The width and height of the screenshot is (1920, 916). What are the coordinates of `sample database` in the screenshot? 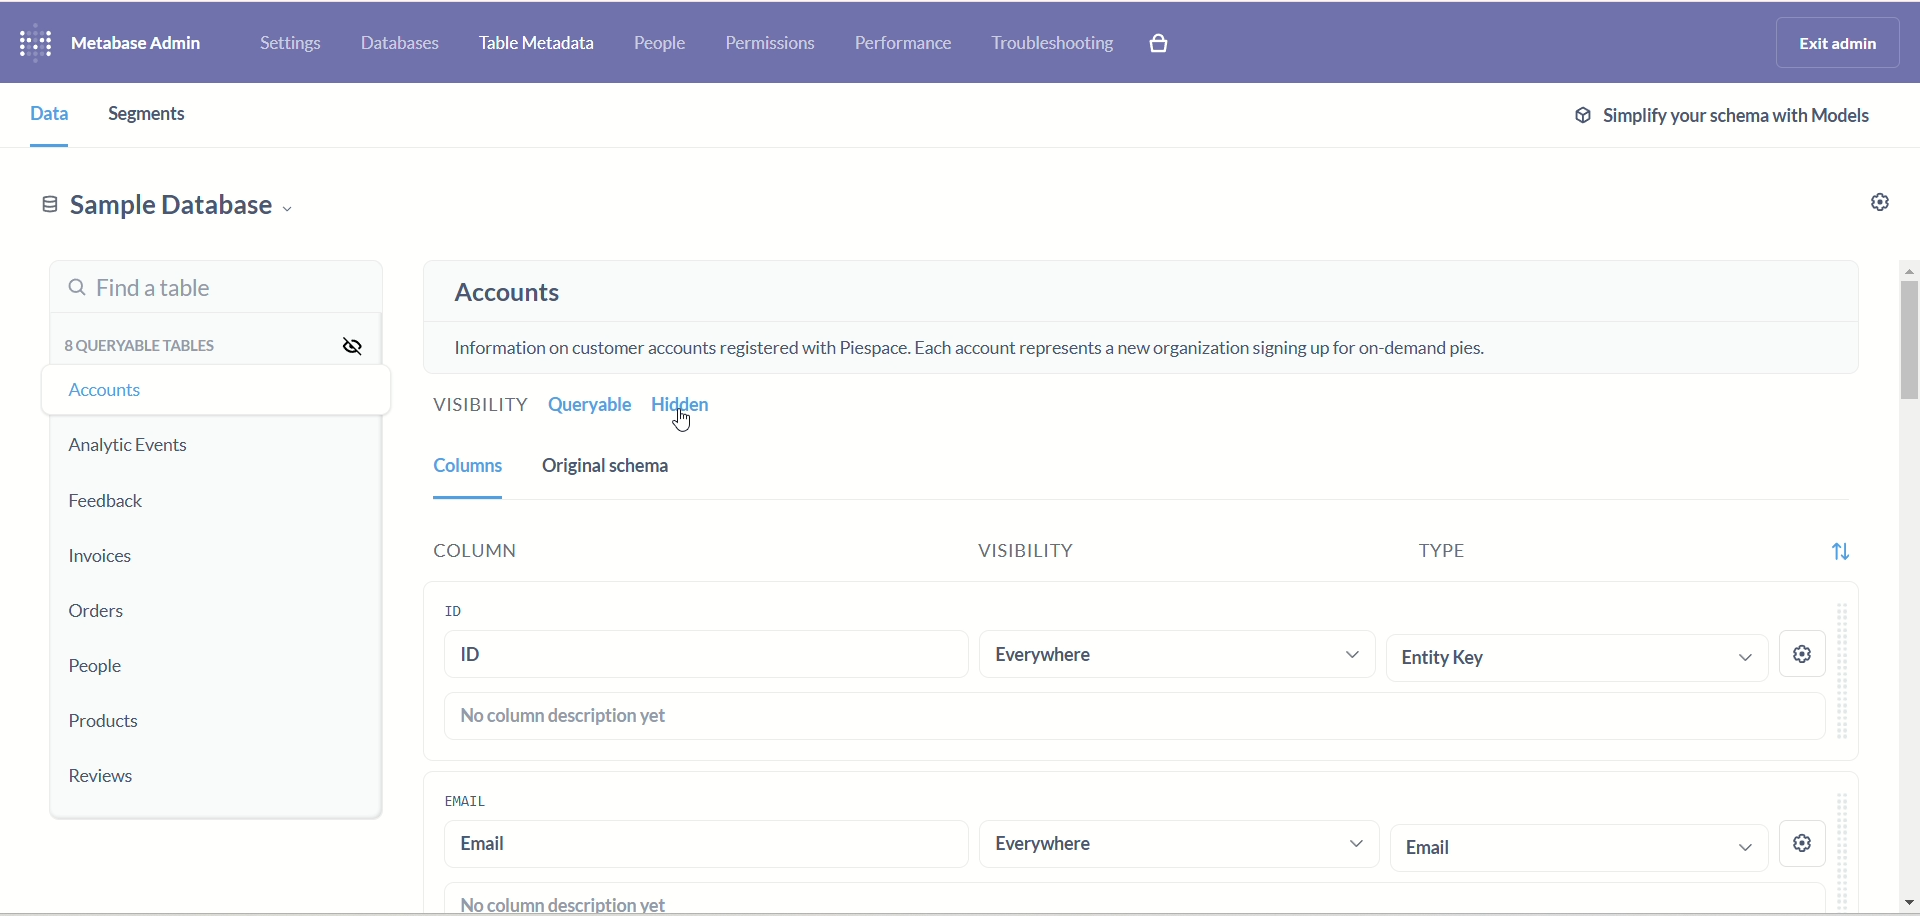 It's located at (193, 211).